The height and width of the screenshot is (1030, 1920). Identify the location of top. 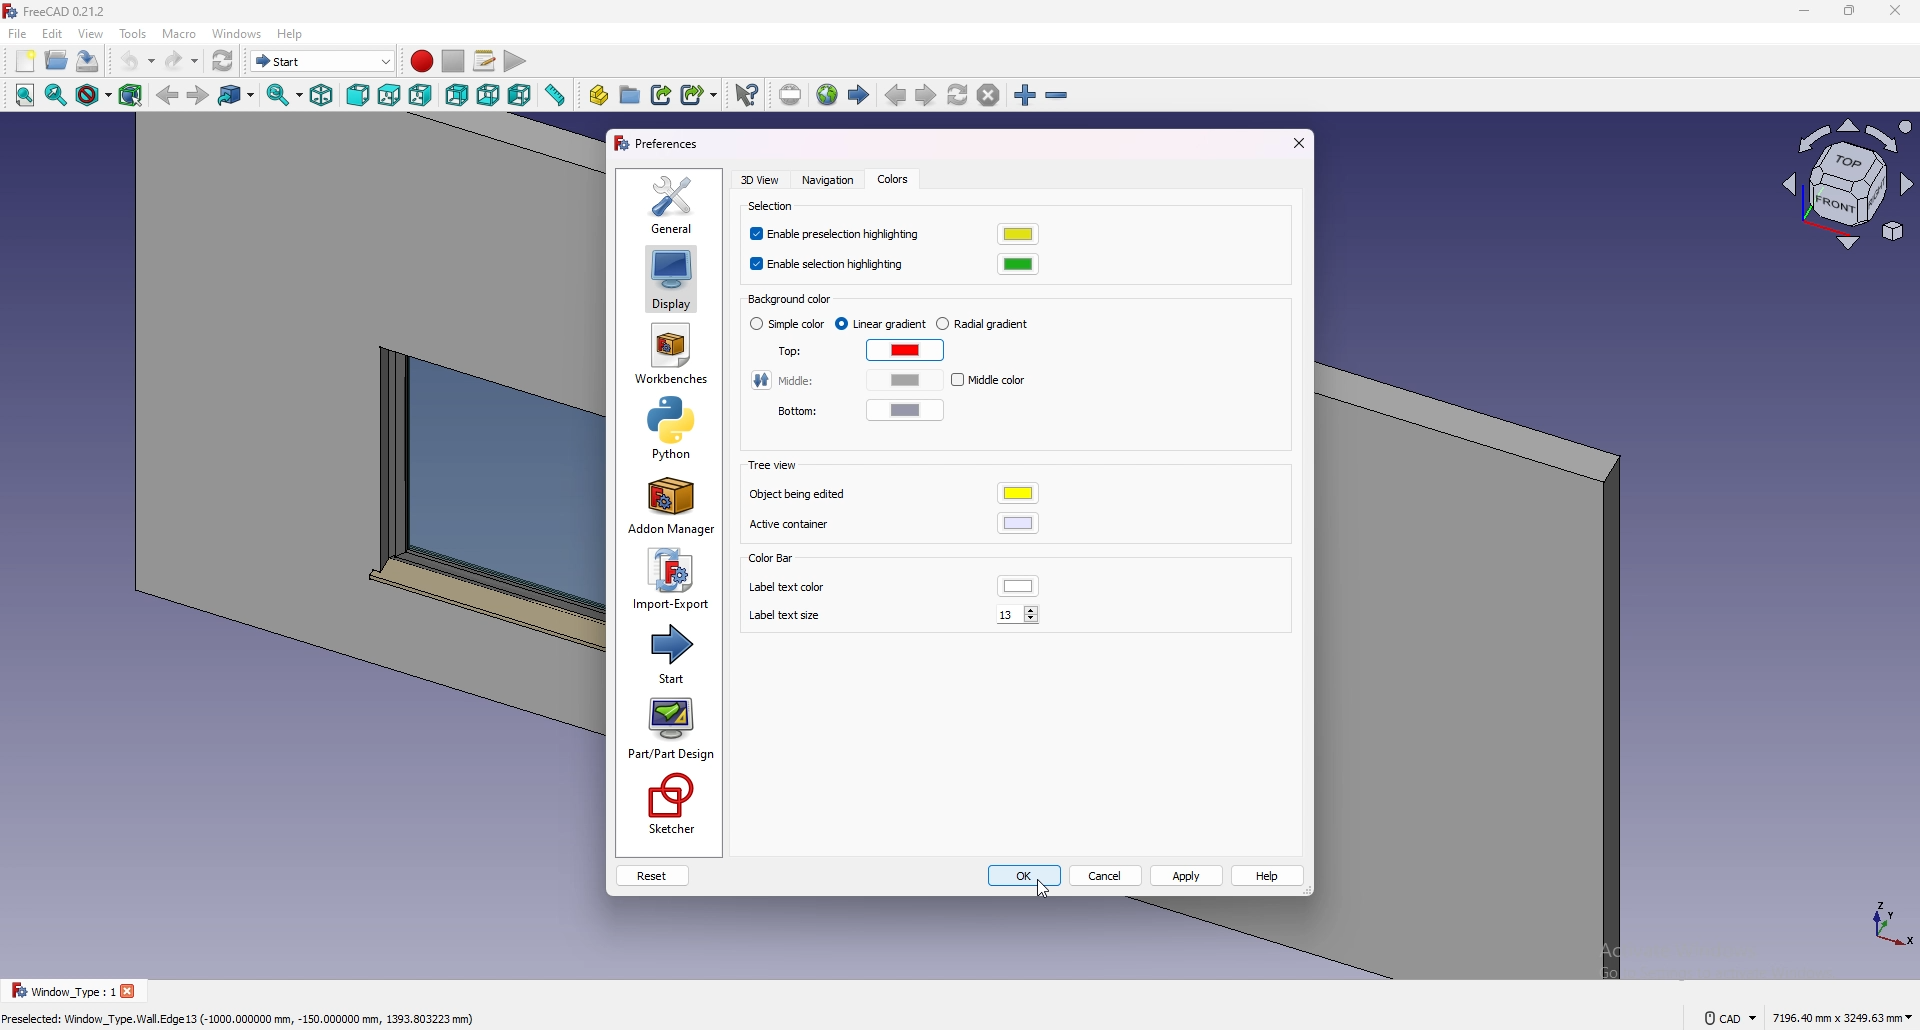
(389, 96).